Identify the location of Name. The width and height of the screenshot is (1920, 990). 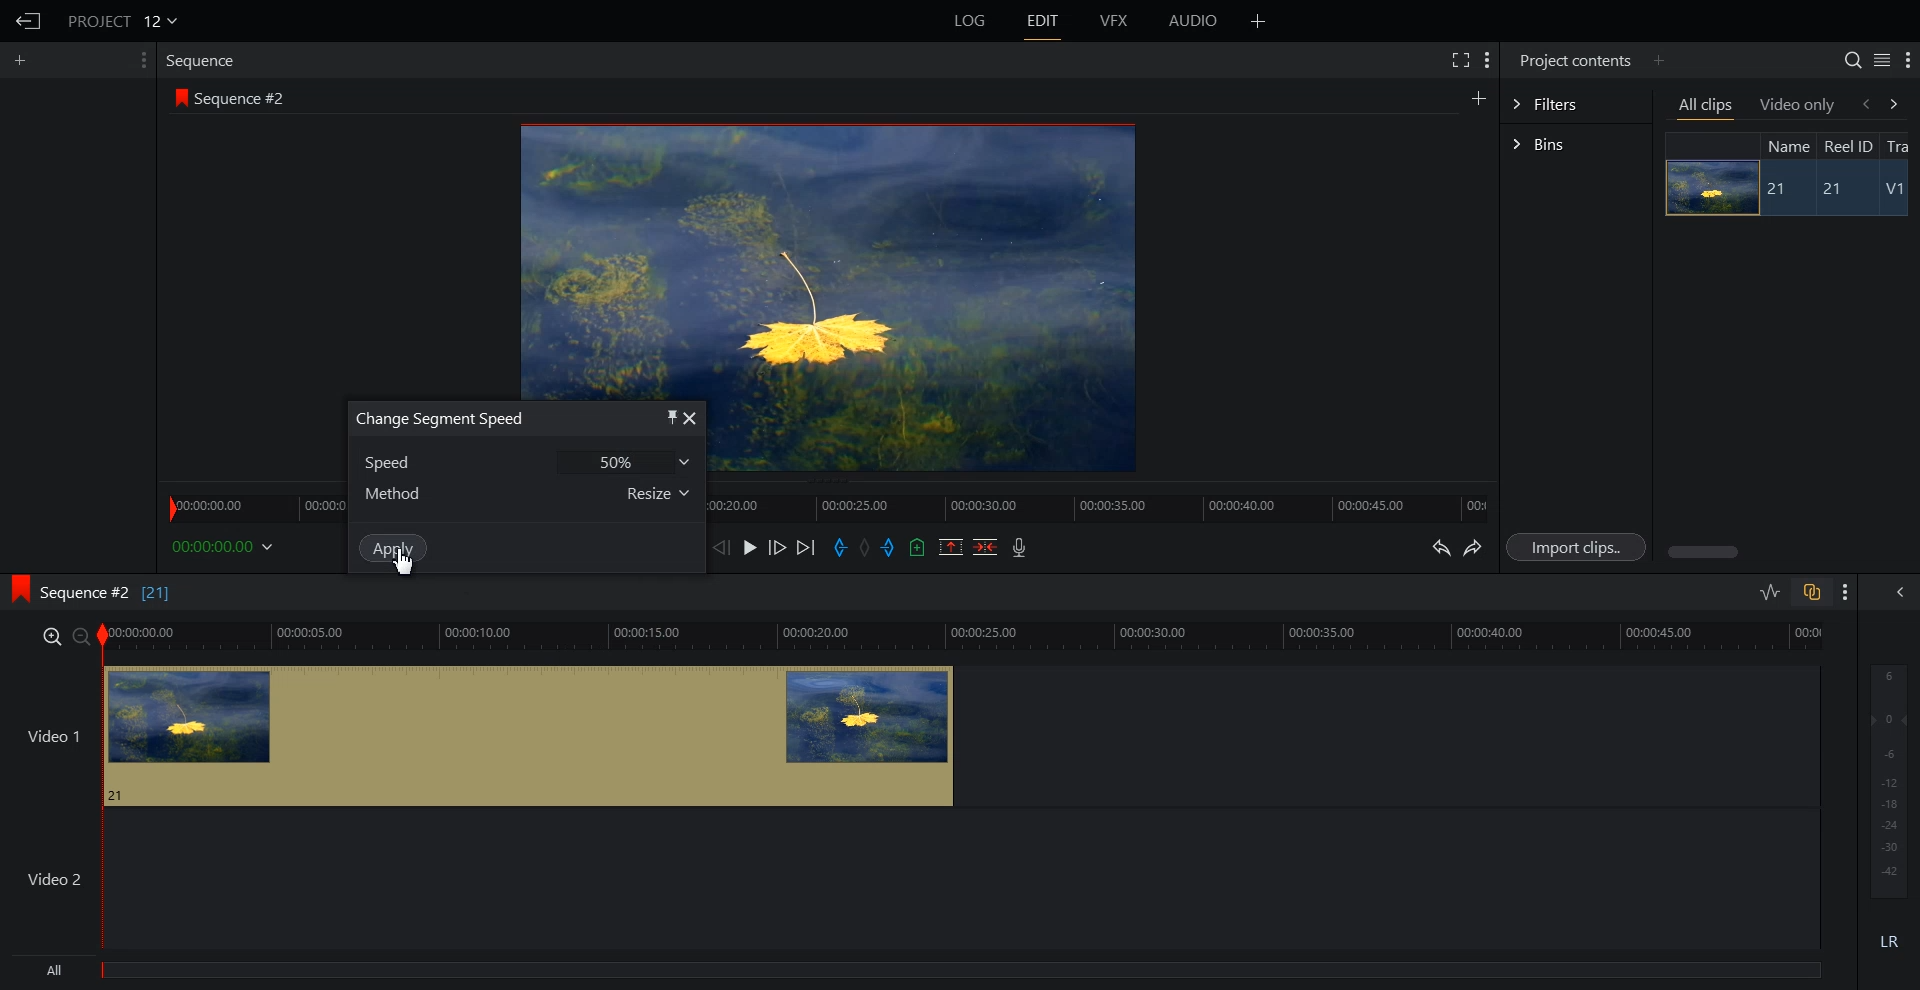
(1786, 145).